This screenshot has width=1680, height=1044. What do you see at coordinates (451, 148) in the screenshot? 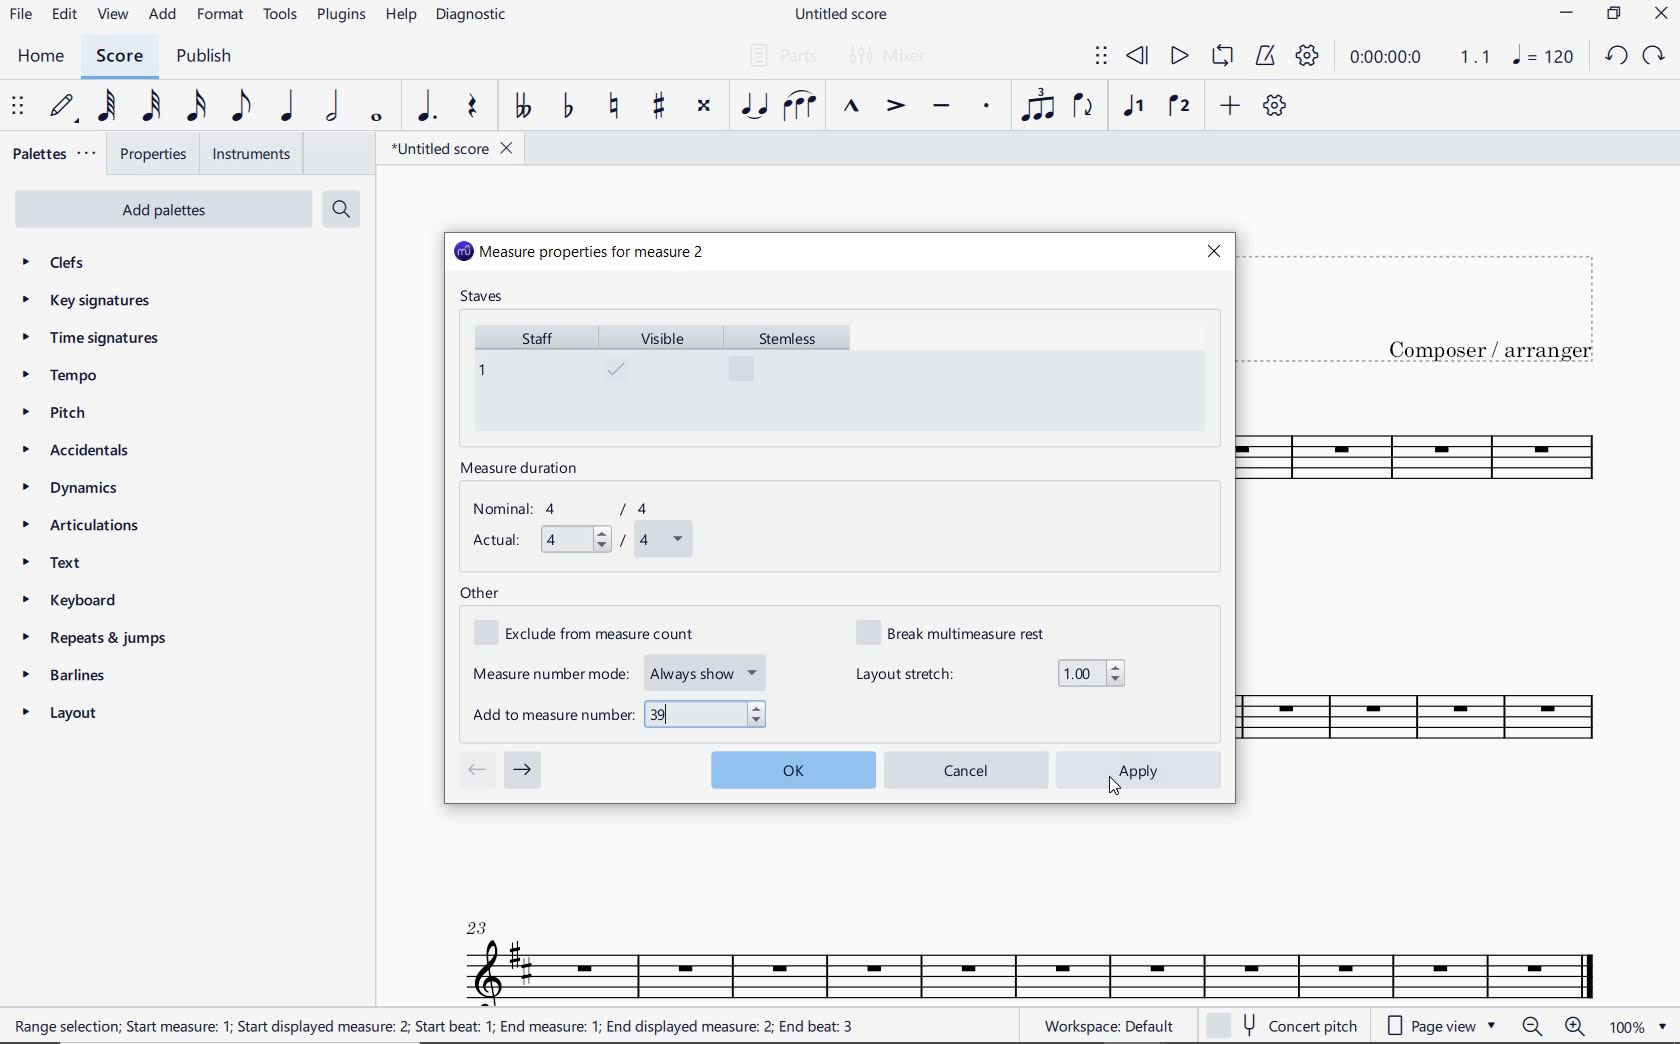
I see `FILE NAME` at bounding box center [451, 148].